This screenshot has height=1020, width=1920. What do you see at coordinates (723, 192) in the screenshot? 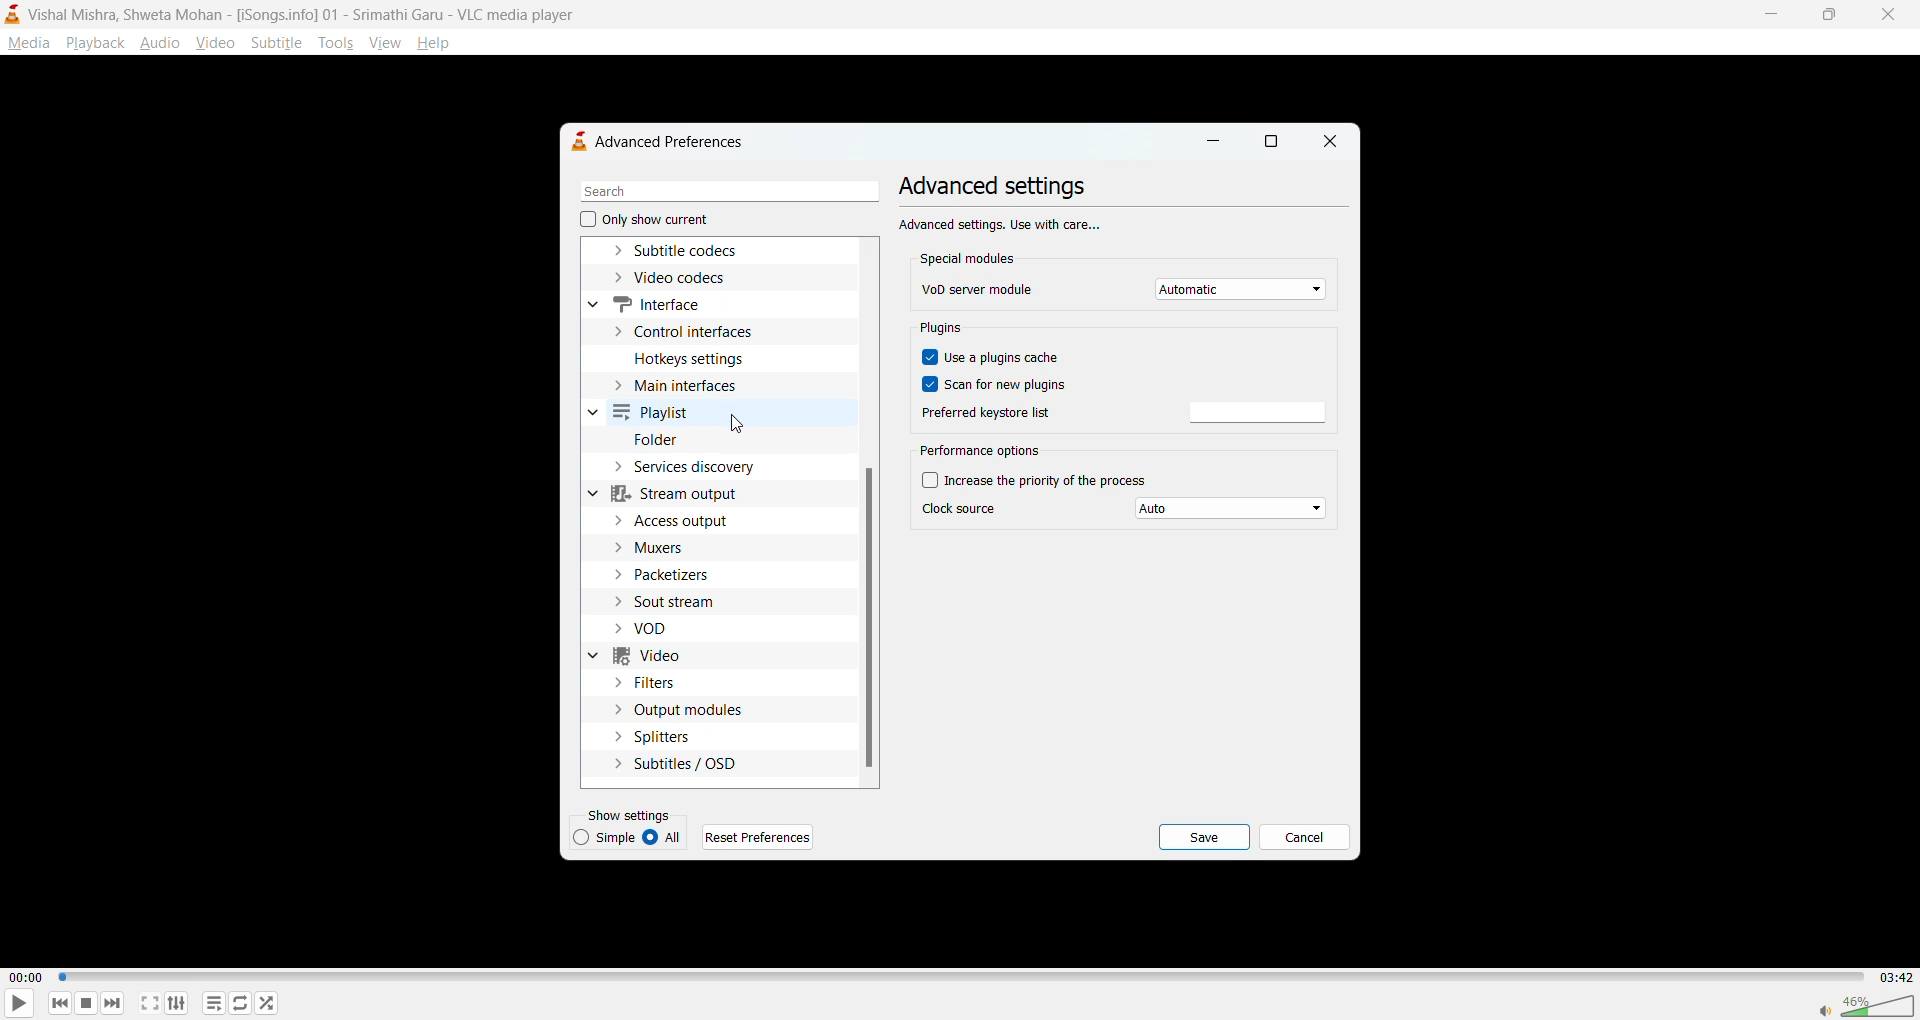
I see `search` at bounding box center [723, 192].